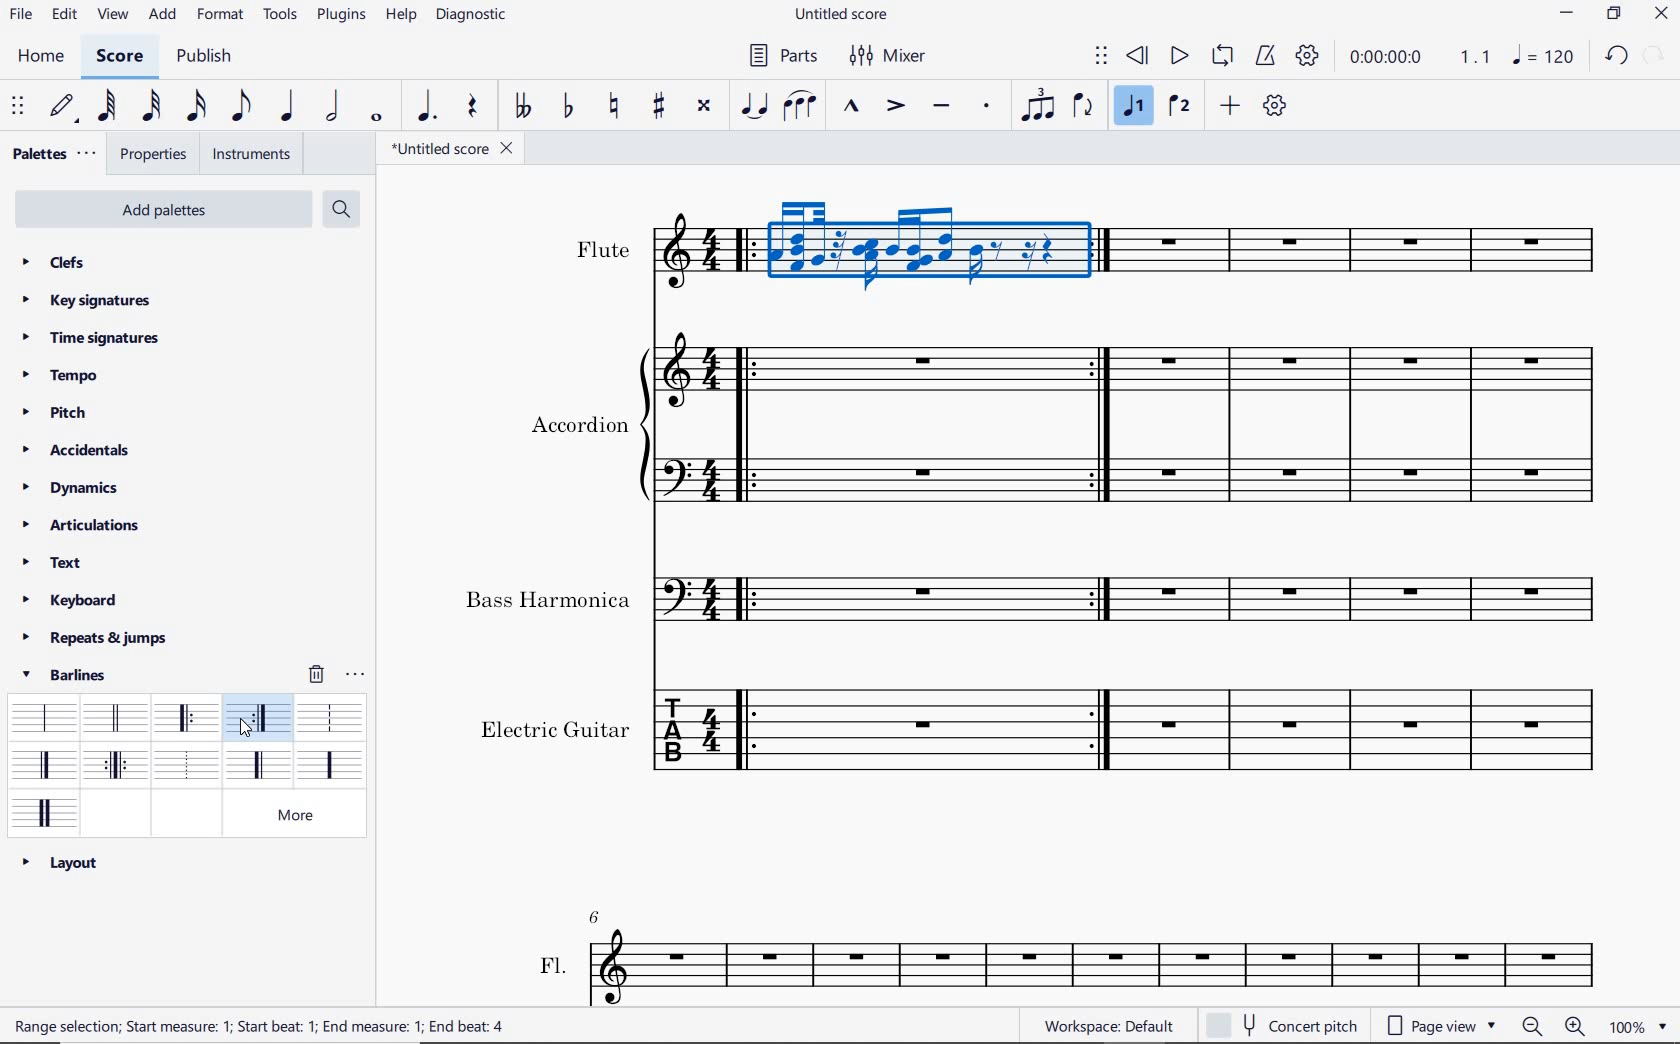 This screenshot has height=1044, width=1680. What do you see at coordinates (1230, 105) in the screenshot?
I see `add` at bounding box center [1230, 105].